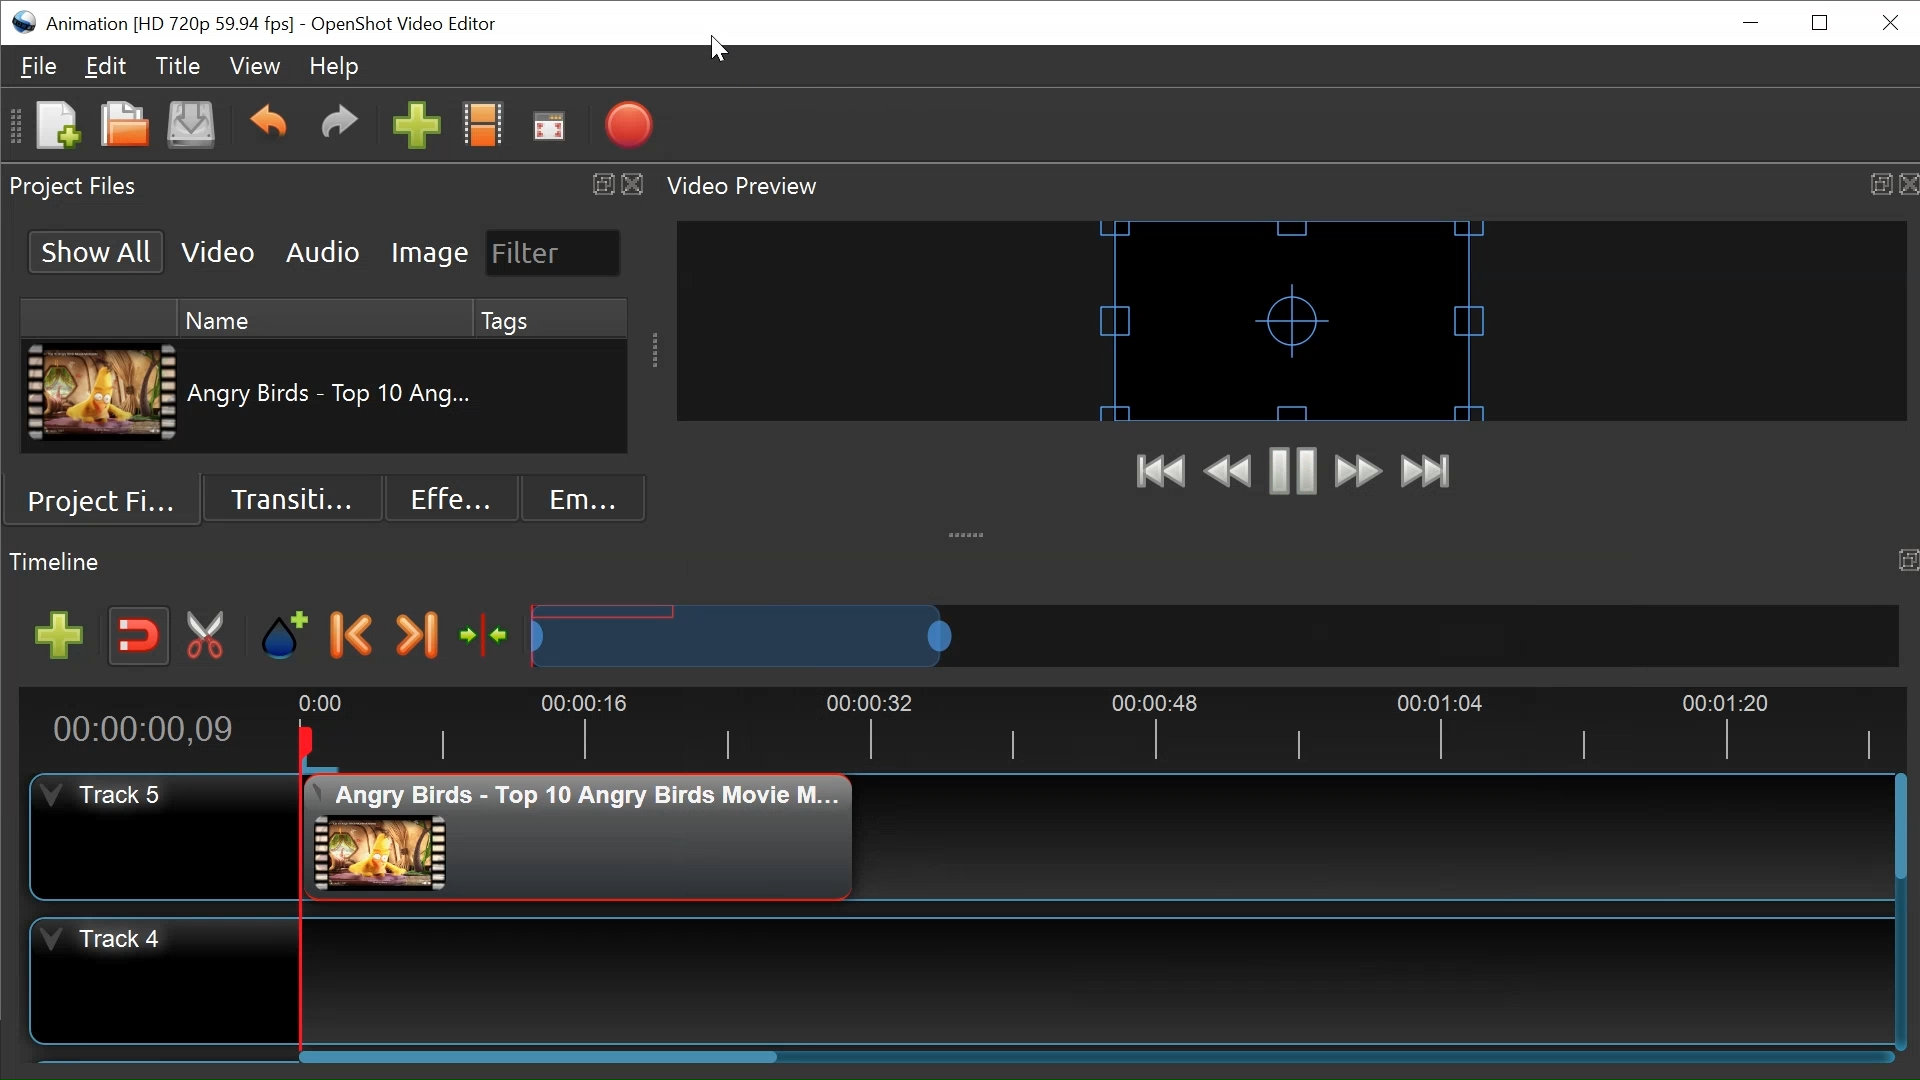 This screenshot has height=1080, width=1920. I want to click on Restore, so click(1823, 22).